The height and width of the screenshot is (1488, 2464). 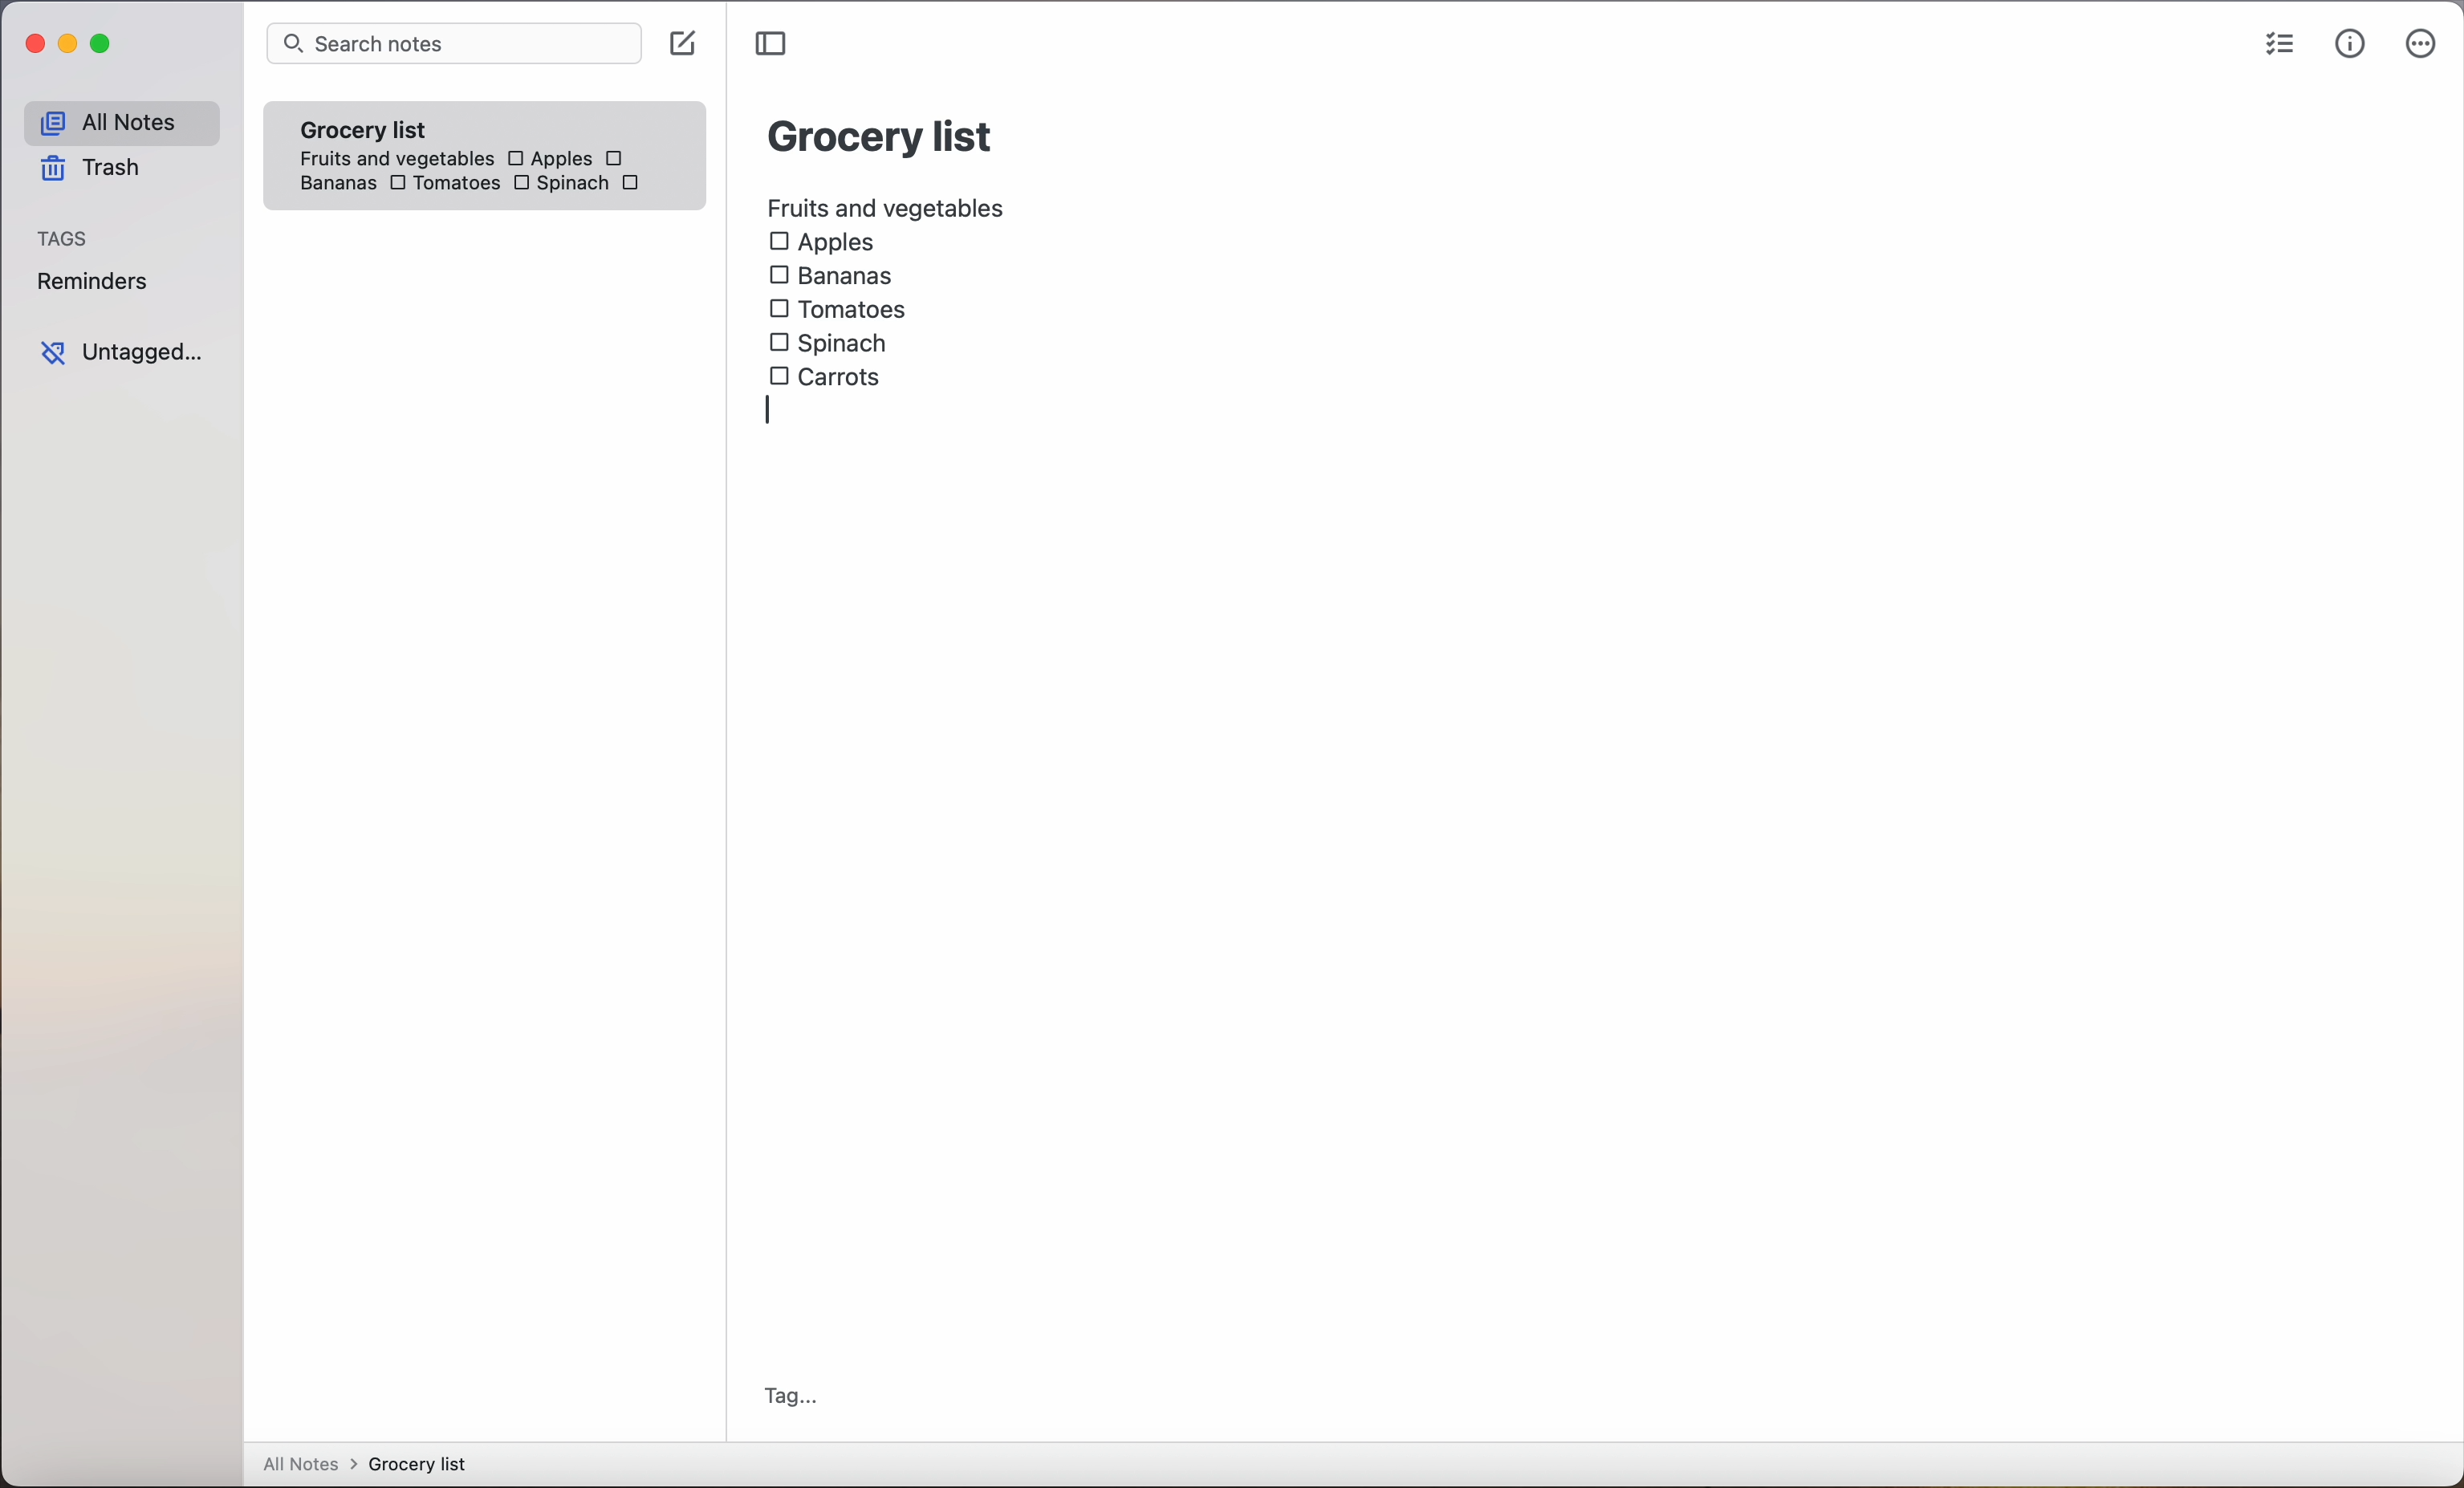 I want to click on Apples checkbox, so click(x=822, y=243).